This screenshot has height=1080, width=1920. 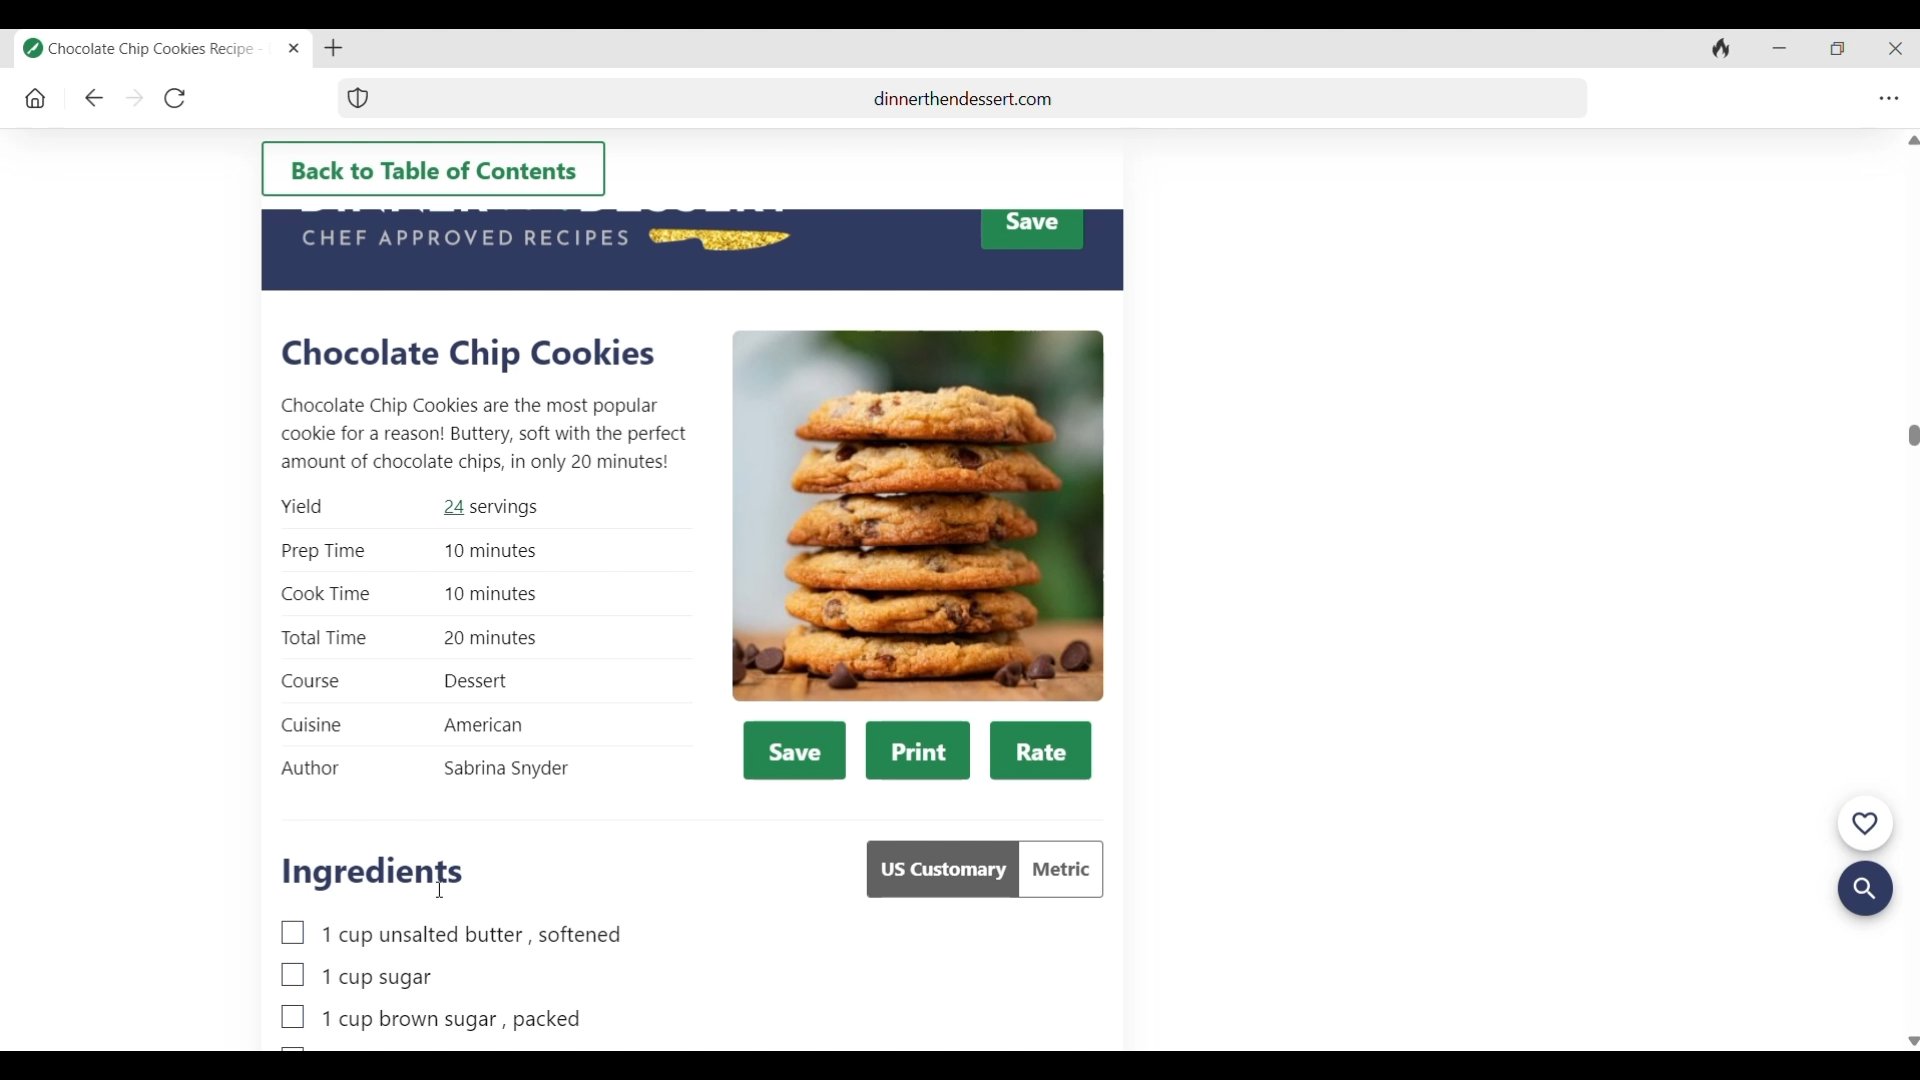 I want to click on Go forward, so click(x=135, y=99).